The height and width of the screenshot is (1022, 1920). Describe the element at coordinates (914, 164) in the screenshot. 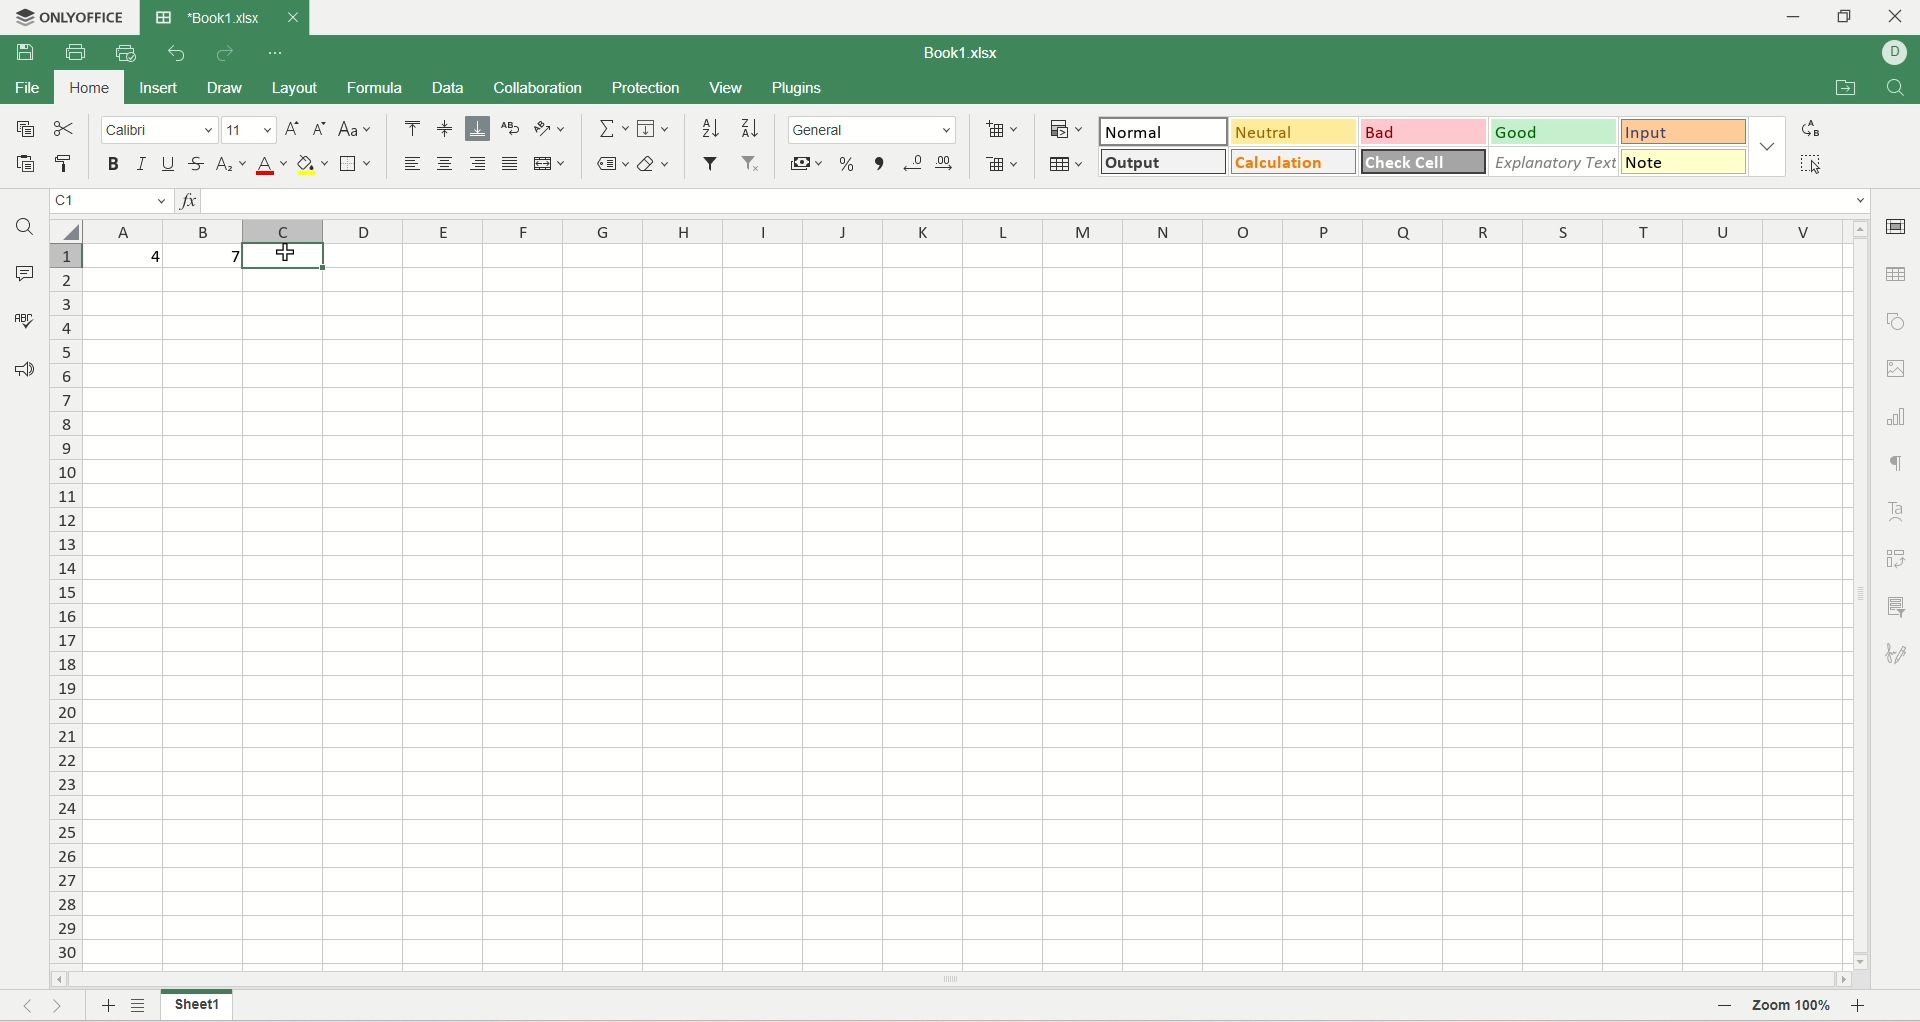

I see `decrease decimal` at that location.